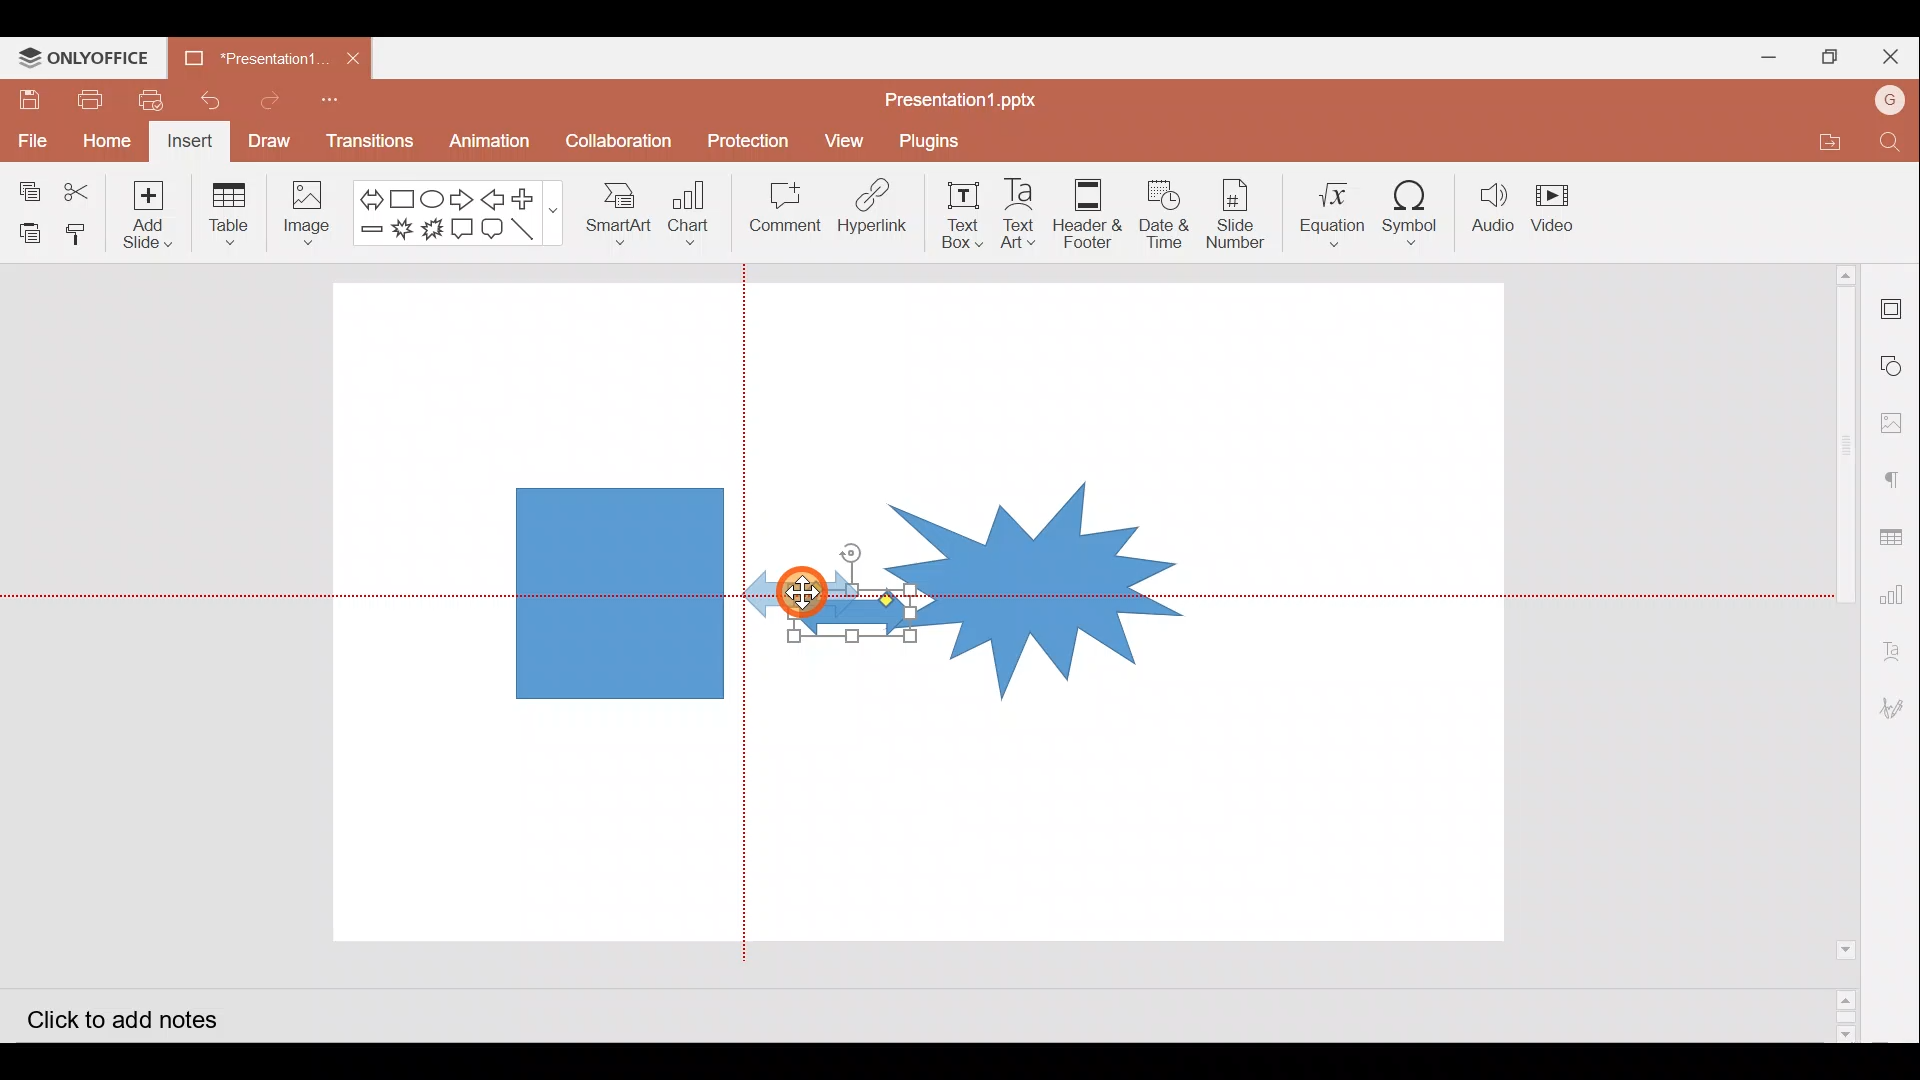  Describe the element at coordinates (398, 196) in the screenshot. I see `Rectangle` at that location.